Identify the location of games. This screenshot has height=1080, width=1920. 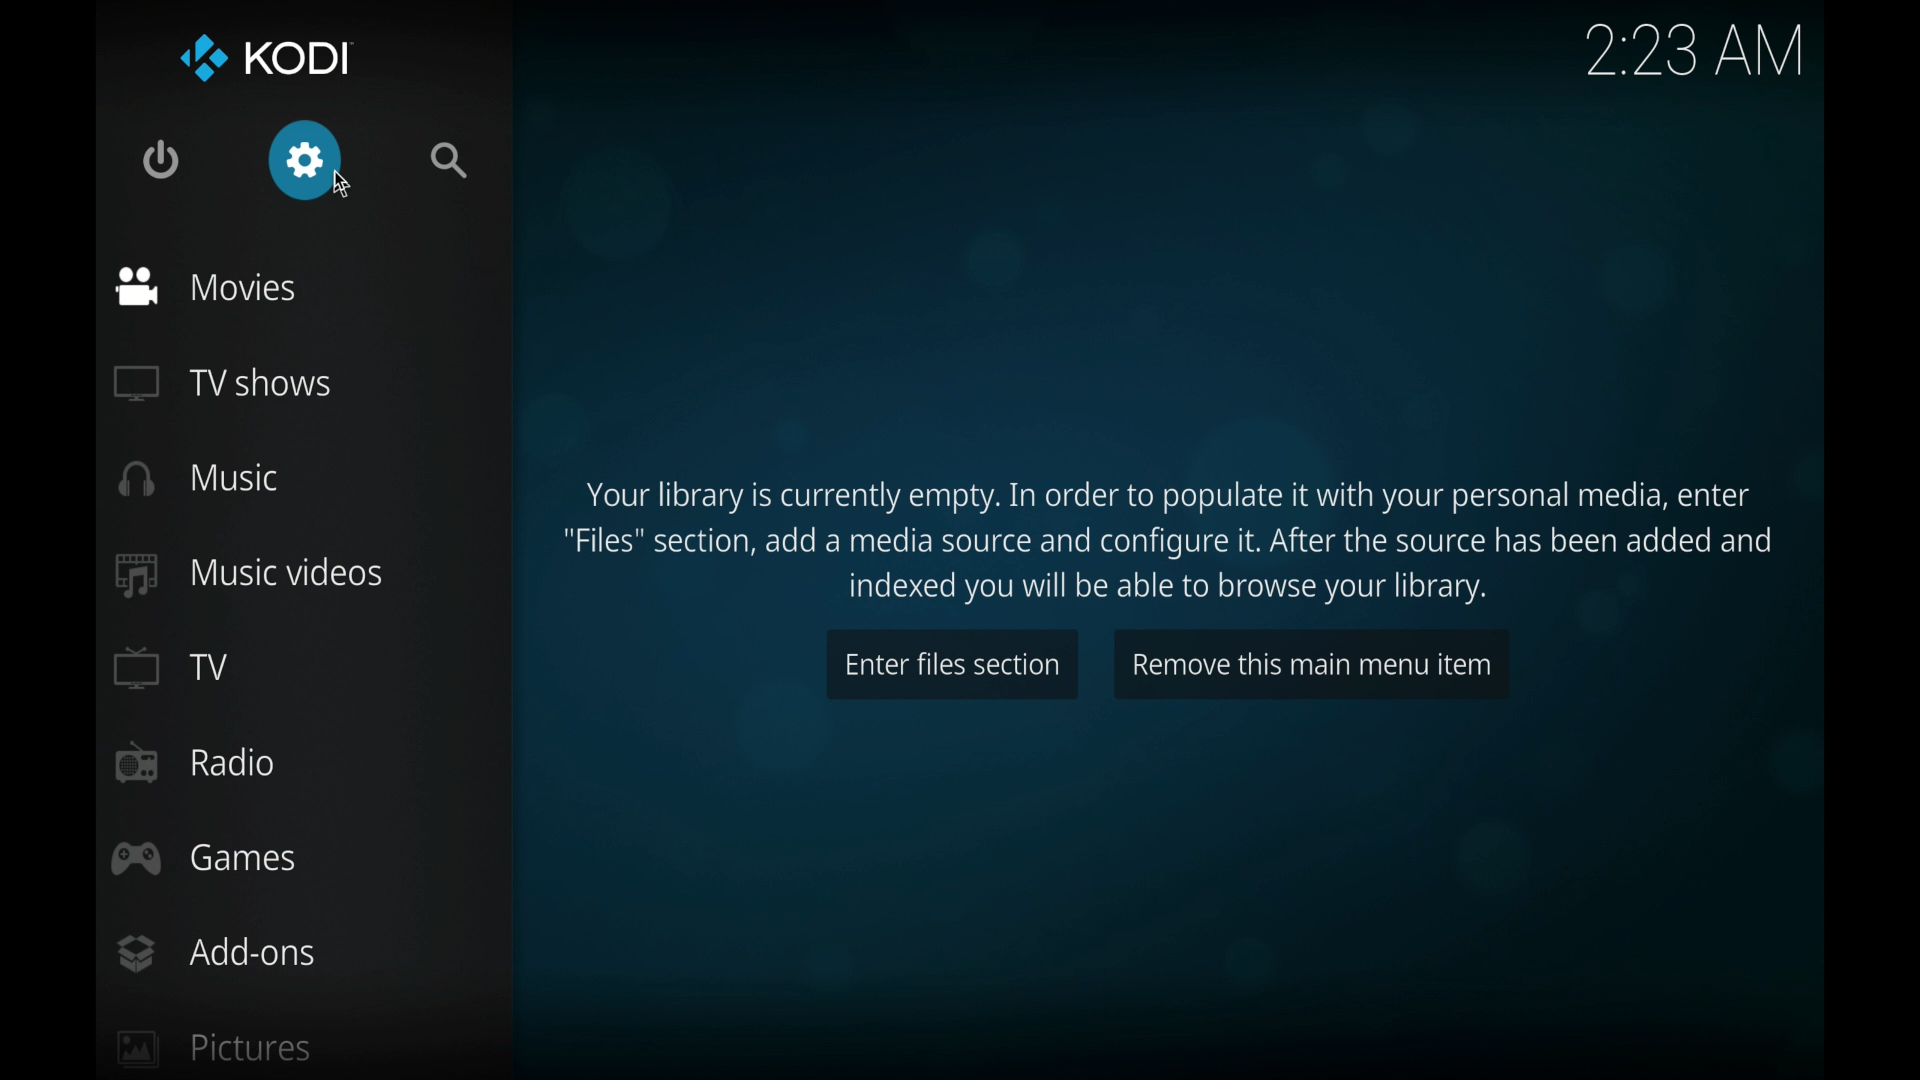
(205, 859).